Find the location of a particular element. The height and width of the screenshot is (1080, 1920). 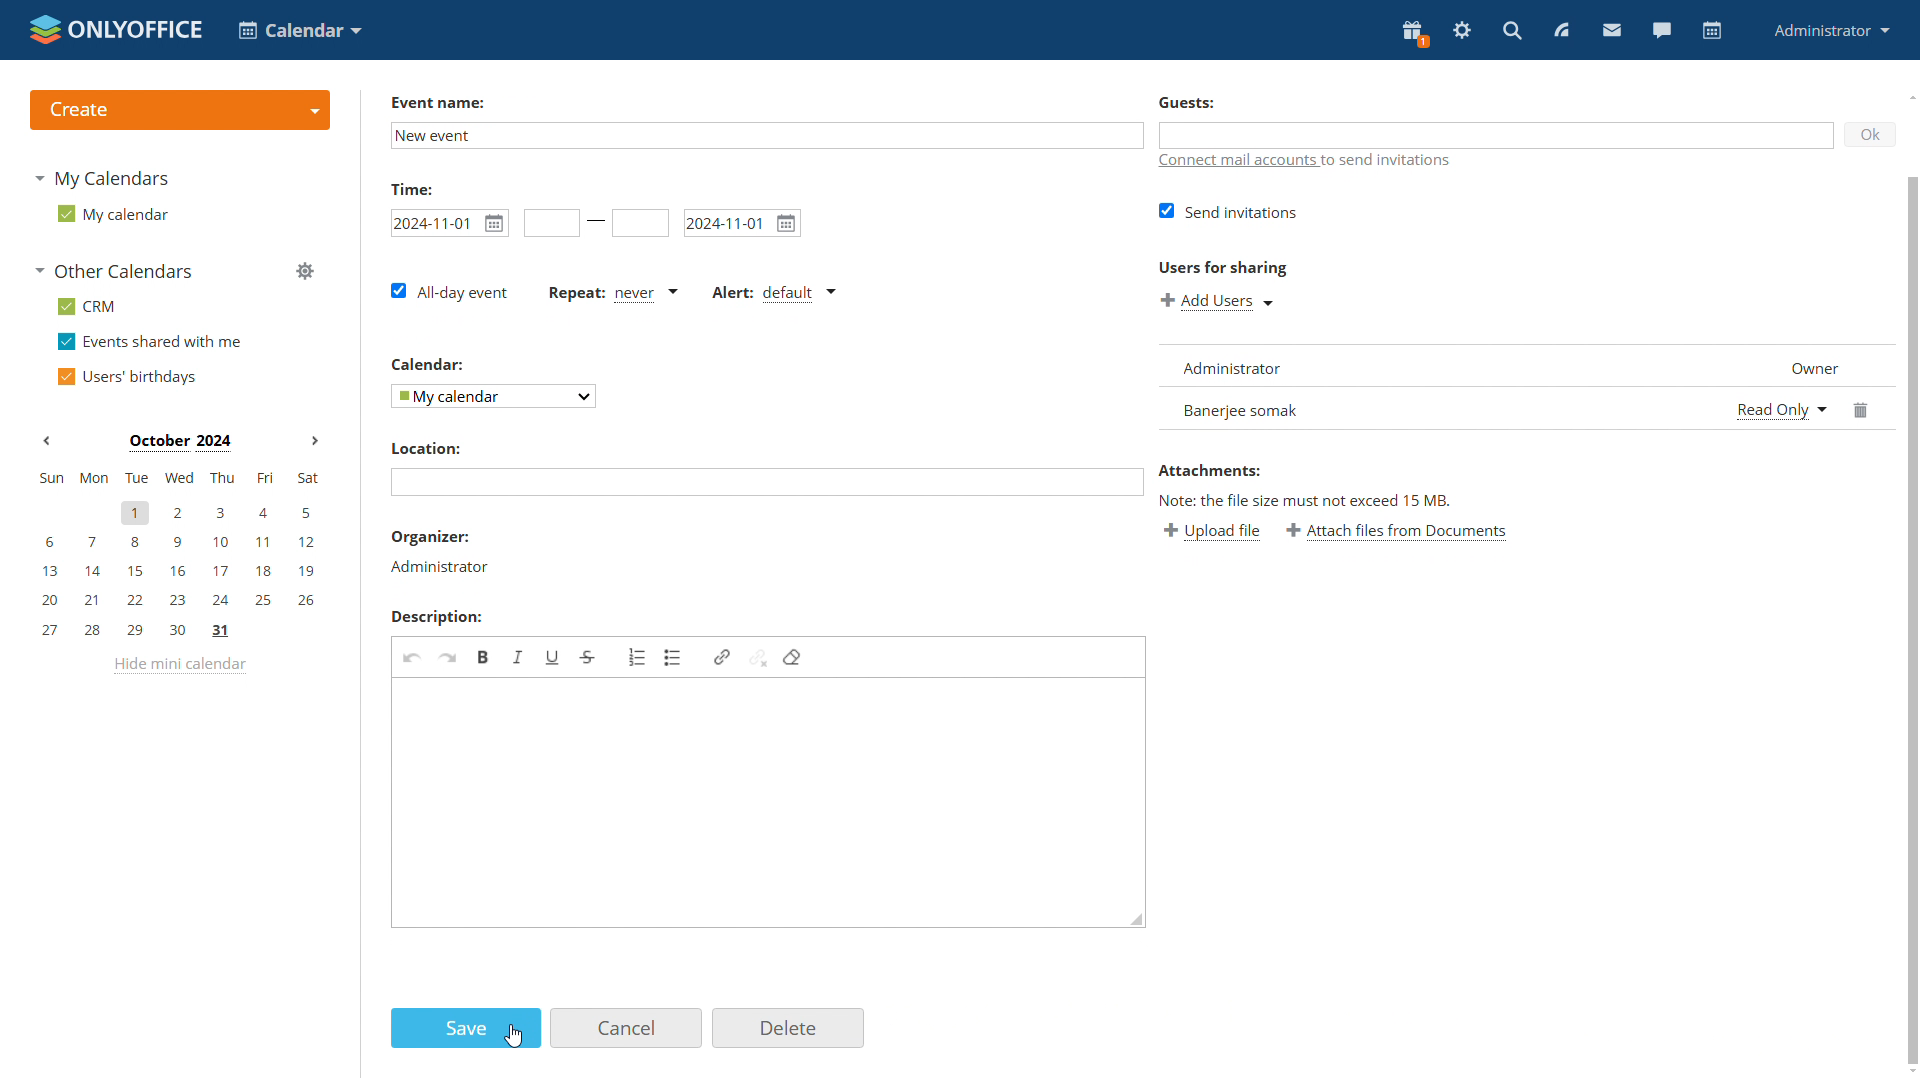

events shared with me is located at coordinates (153, 343).